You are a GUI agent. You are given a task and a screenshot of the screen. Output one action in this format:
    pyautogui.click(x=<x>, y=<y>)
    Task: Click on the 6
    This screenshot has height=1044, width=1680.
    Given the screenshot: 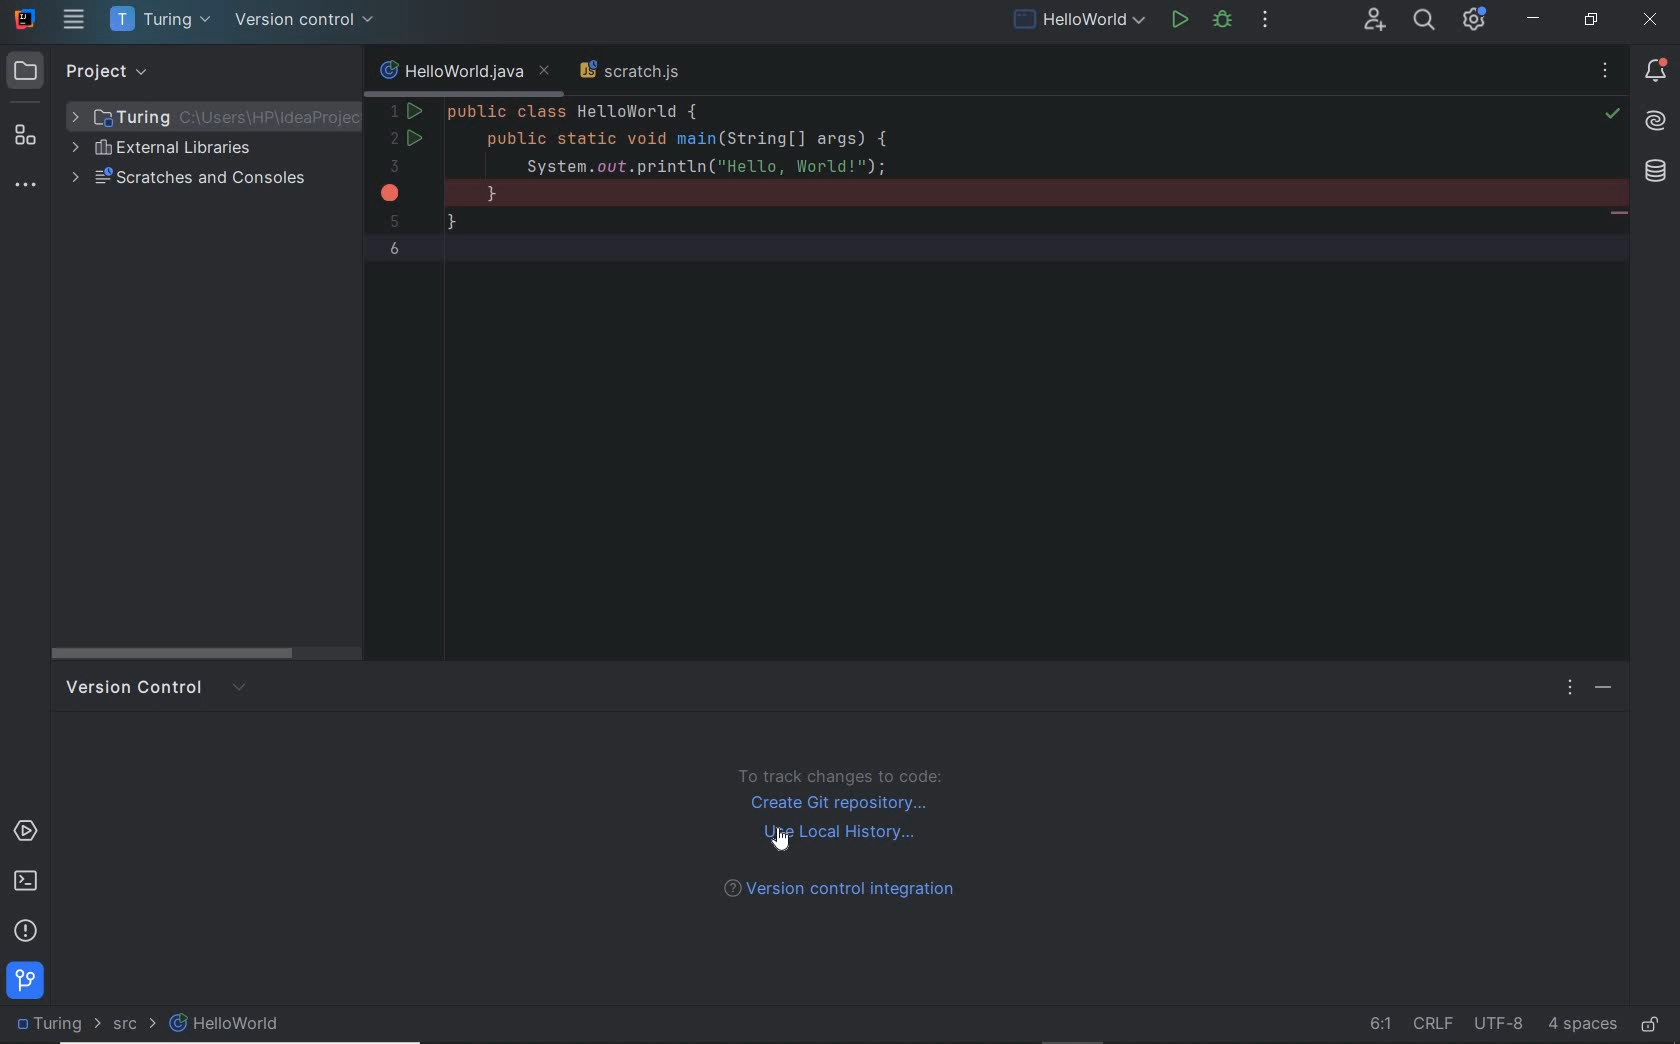 What is the action you would take?
    pyautogui.click(x=396, y=248)
    